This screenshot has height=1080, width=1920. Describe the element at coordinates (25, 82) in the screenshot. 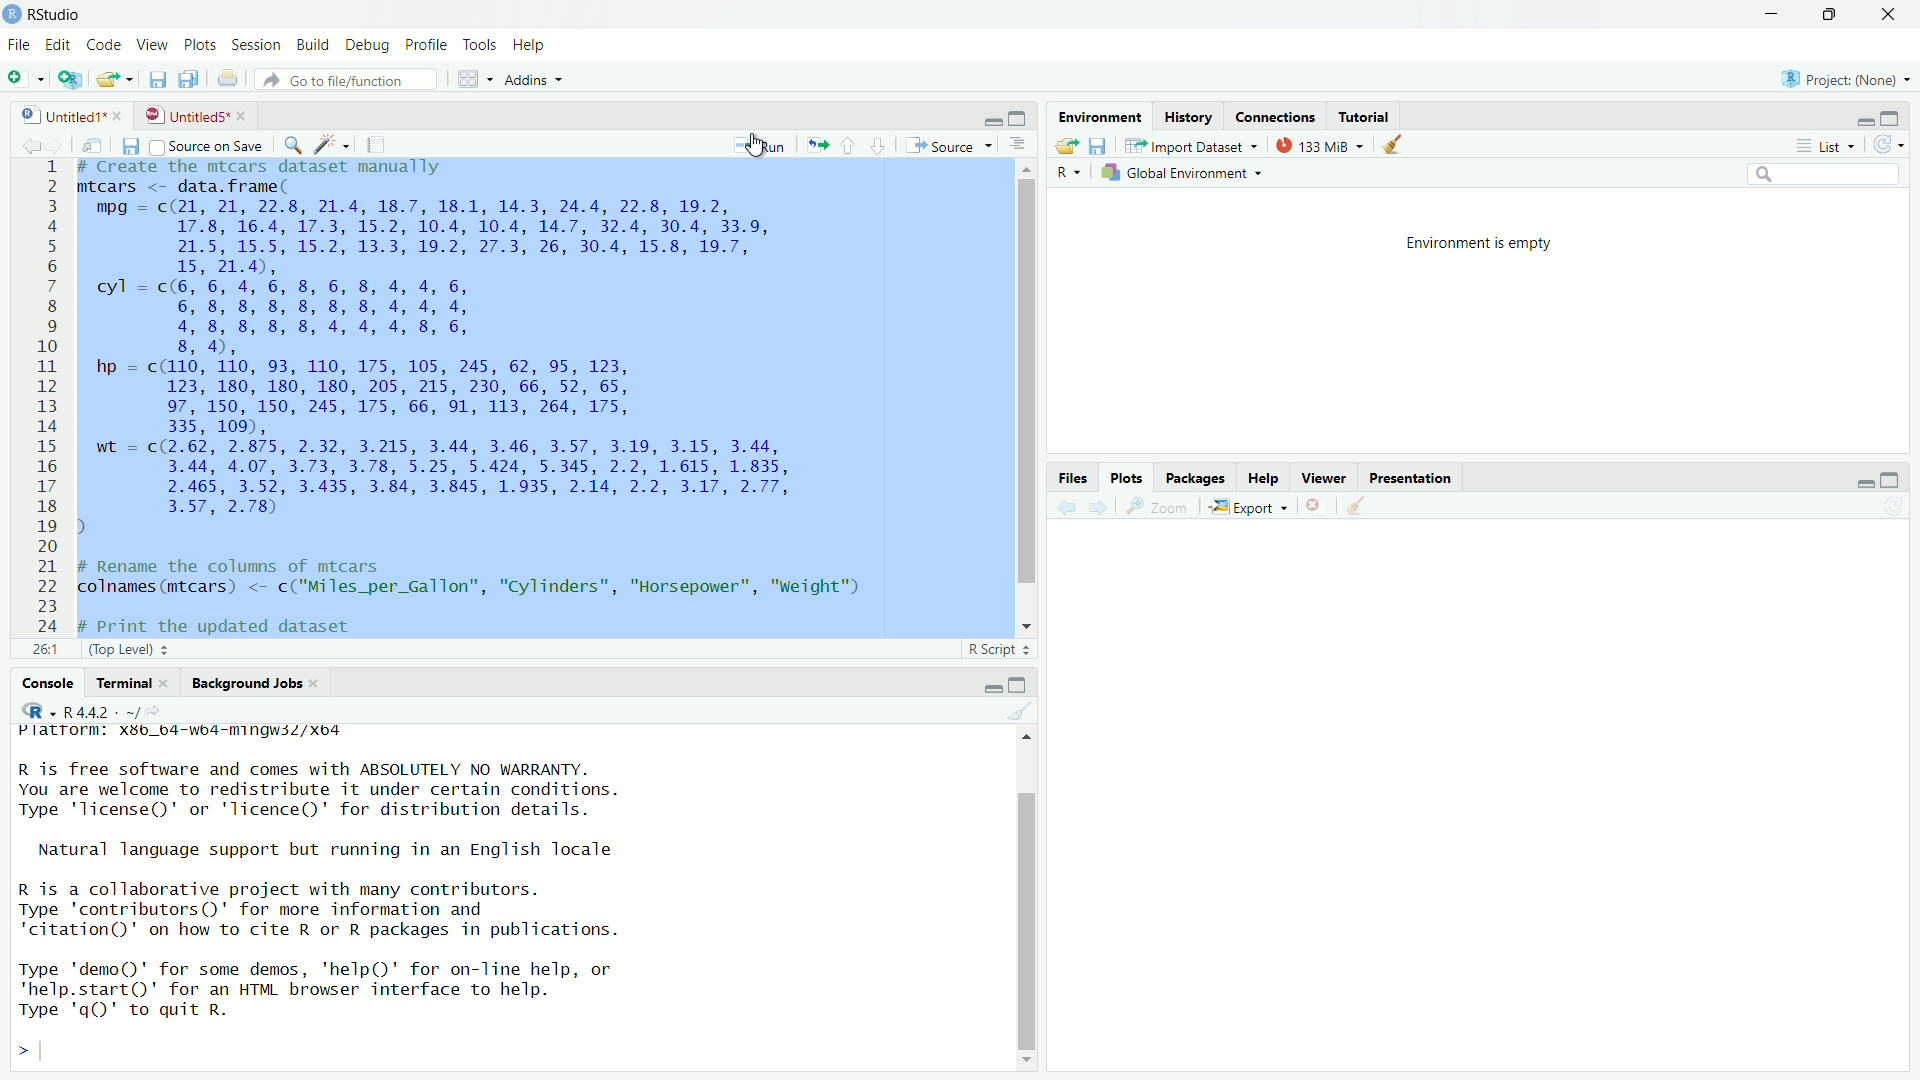

I see `add` at that location.